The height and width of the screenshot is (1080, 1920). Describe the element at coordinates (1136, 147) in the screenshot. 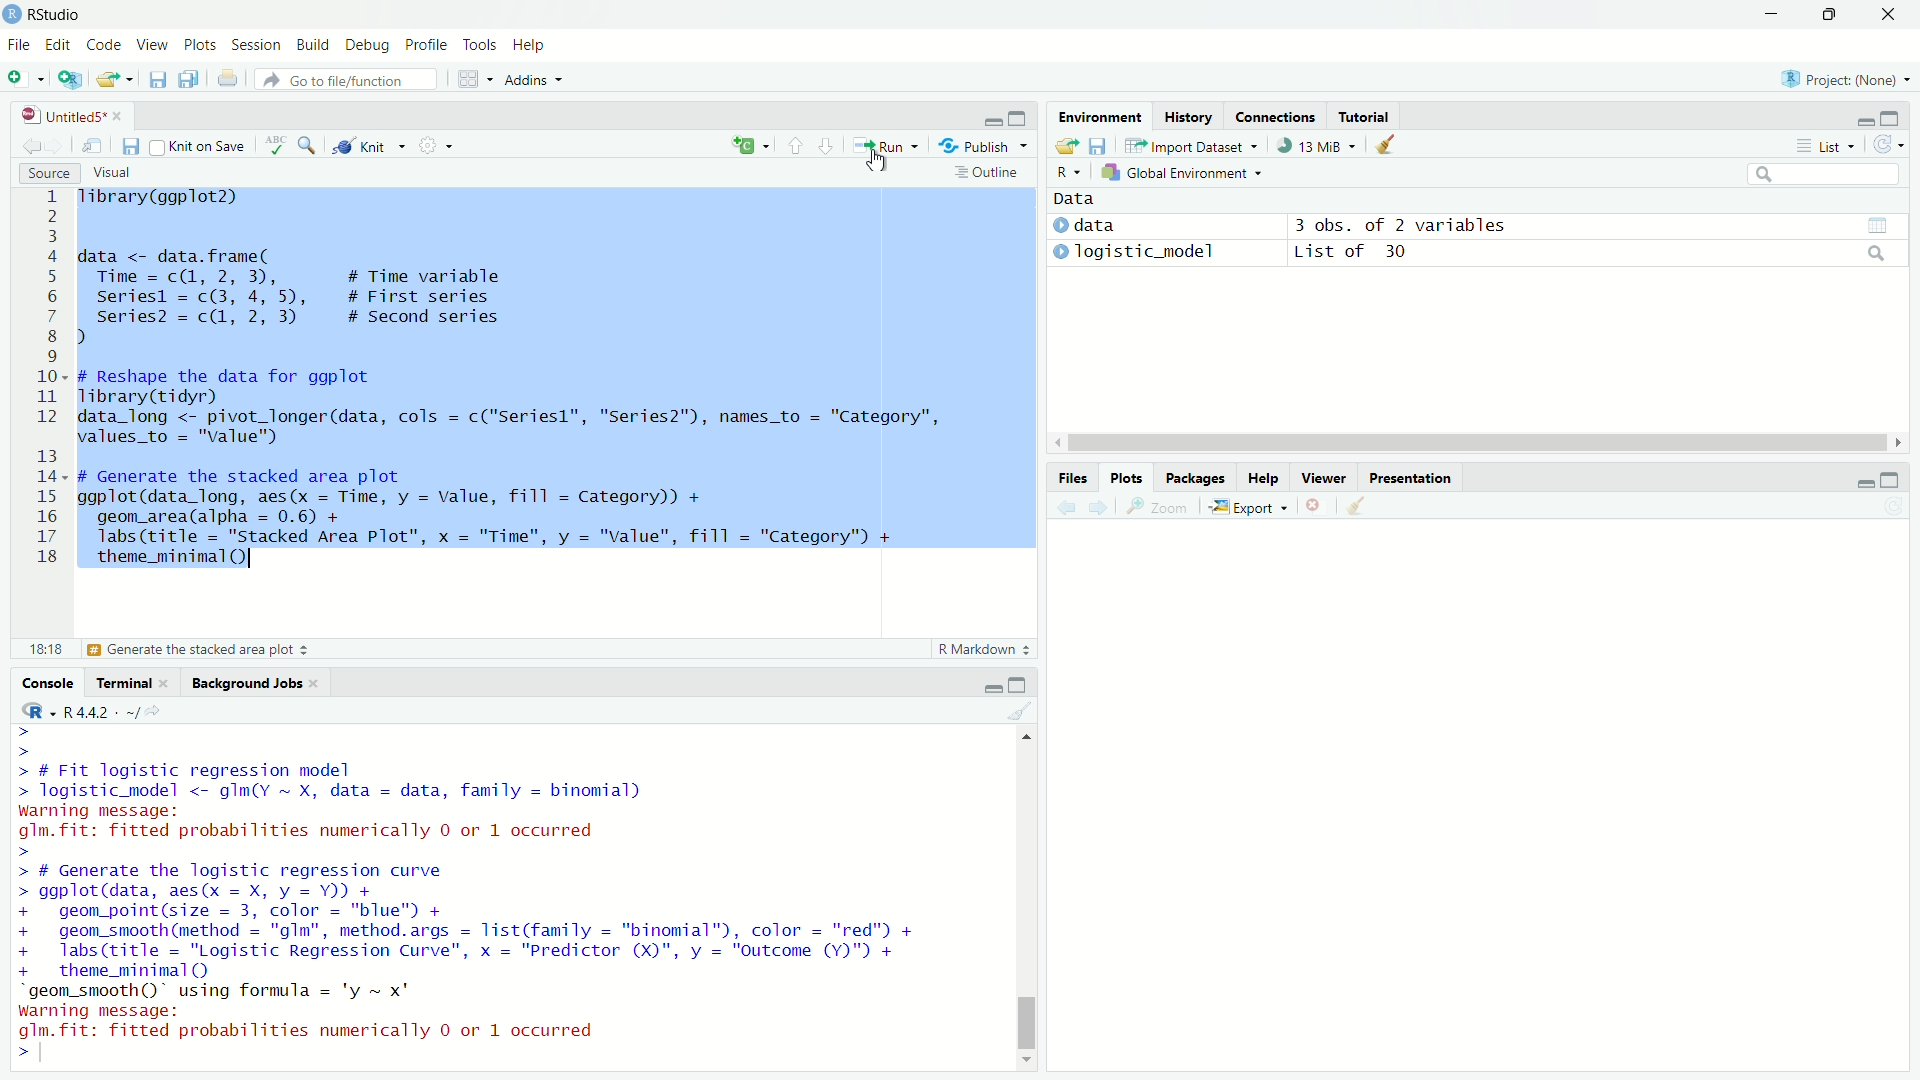

I see `move` at that location.